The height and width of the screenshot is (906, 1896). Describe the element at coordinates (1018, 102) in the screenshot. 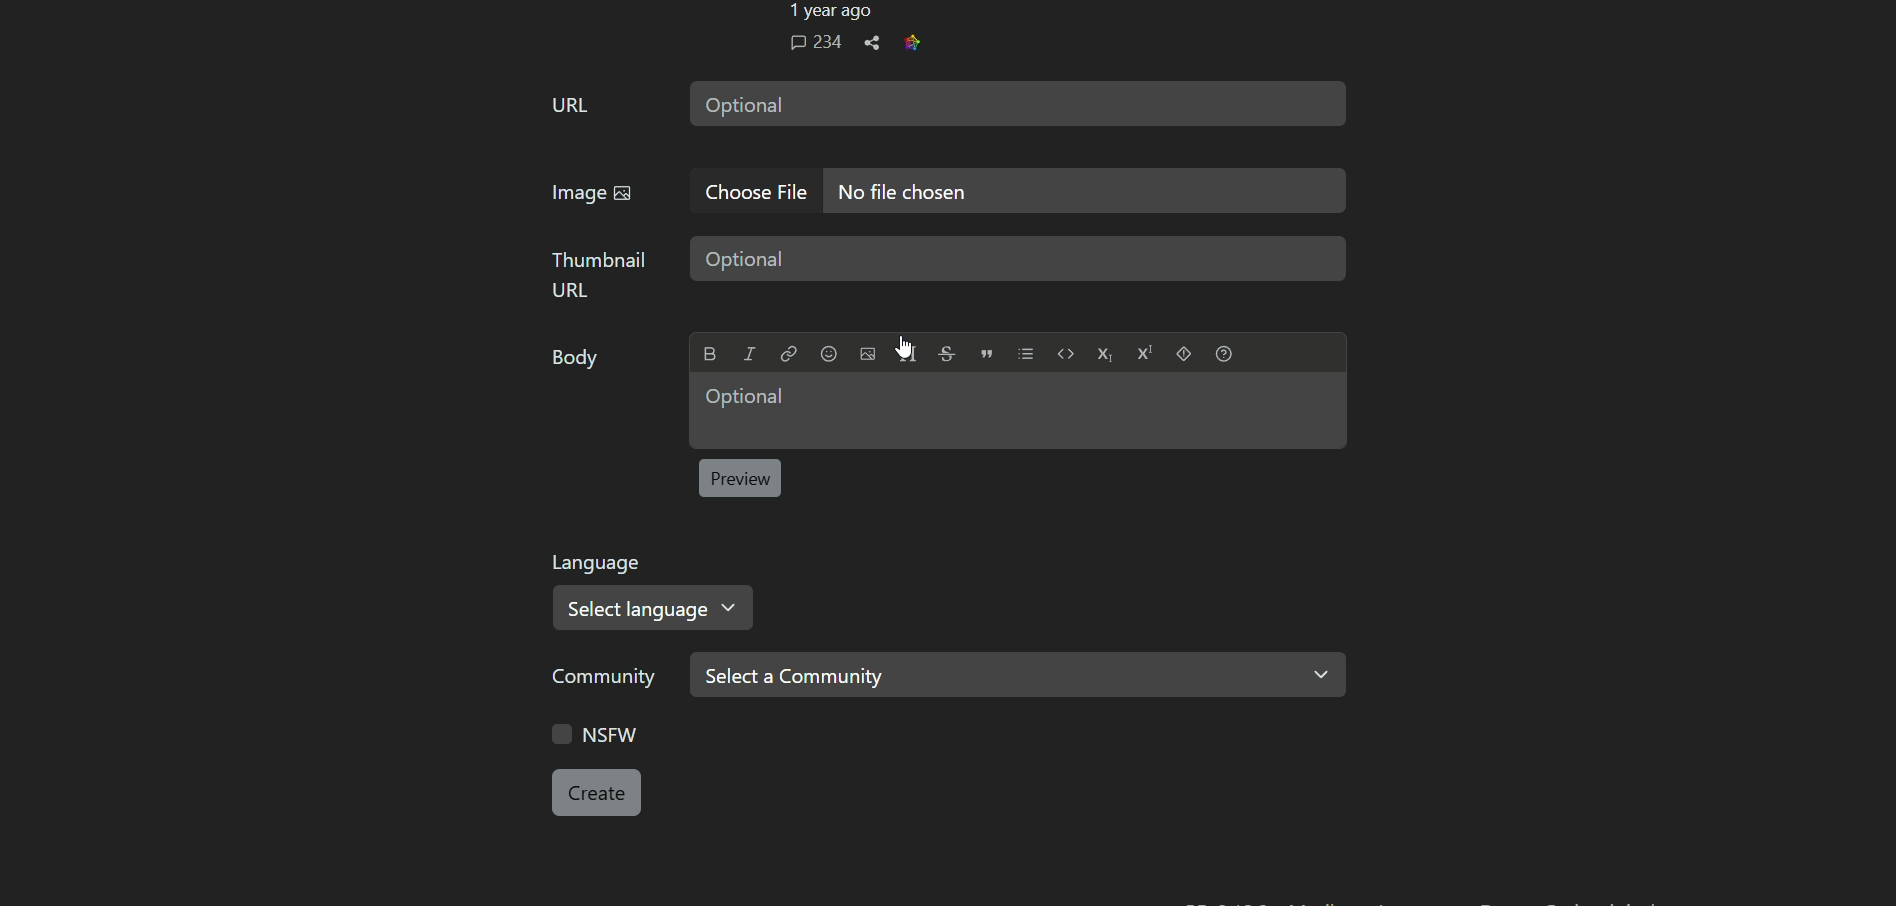

I see `text box` at that location.